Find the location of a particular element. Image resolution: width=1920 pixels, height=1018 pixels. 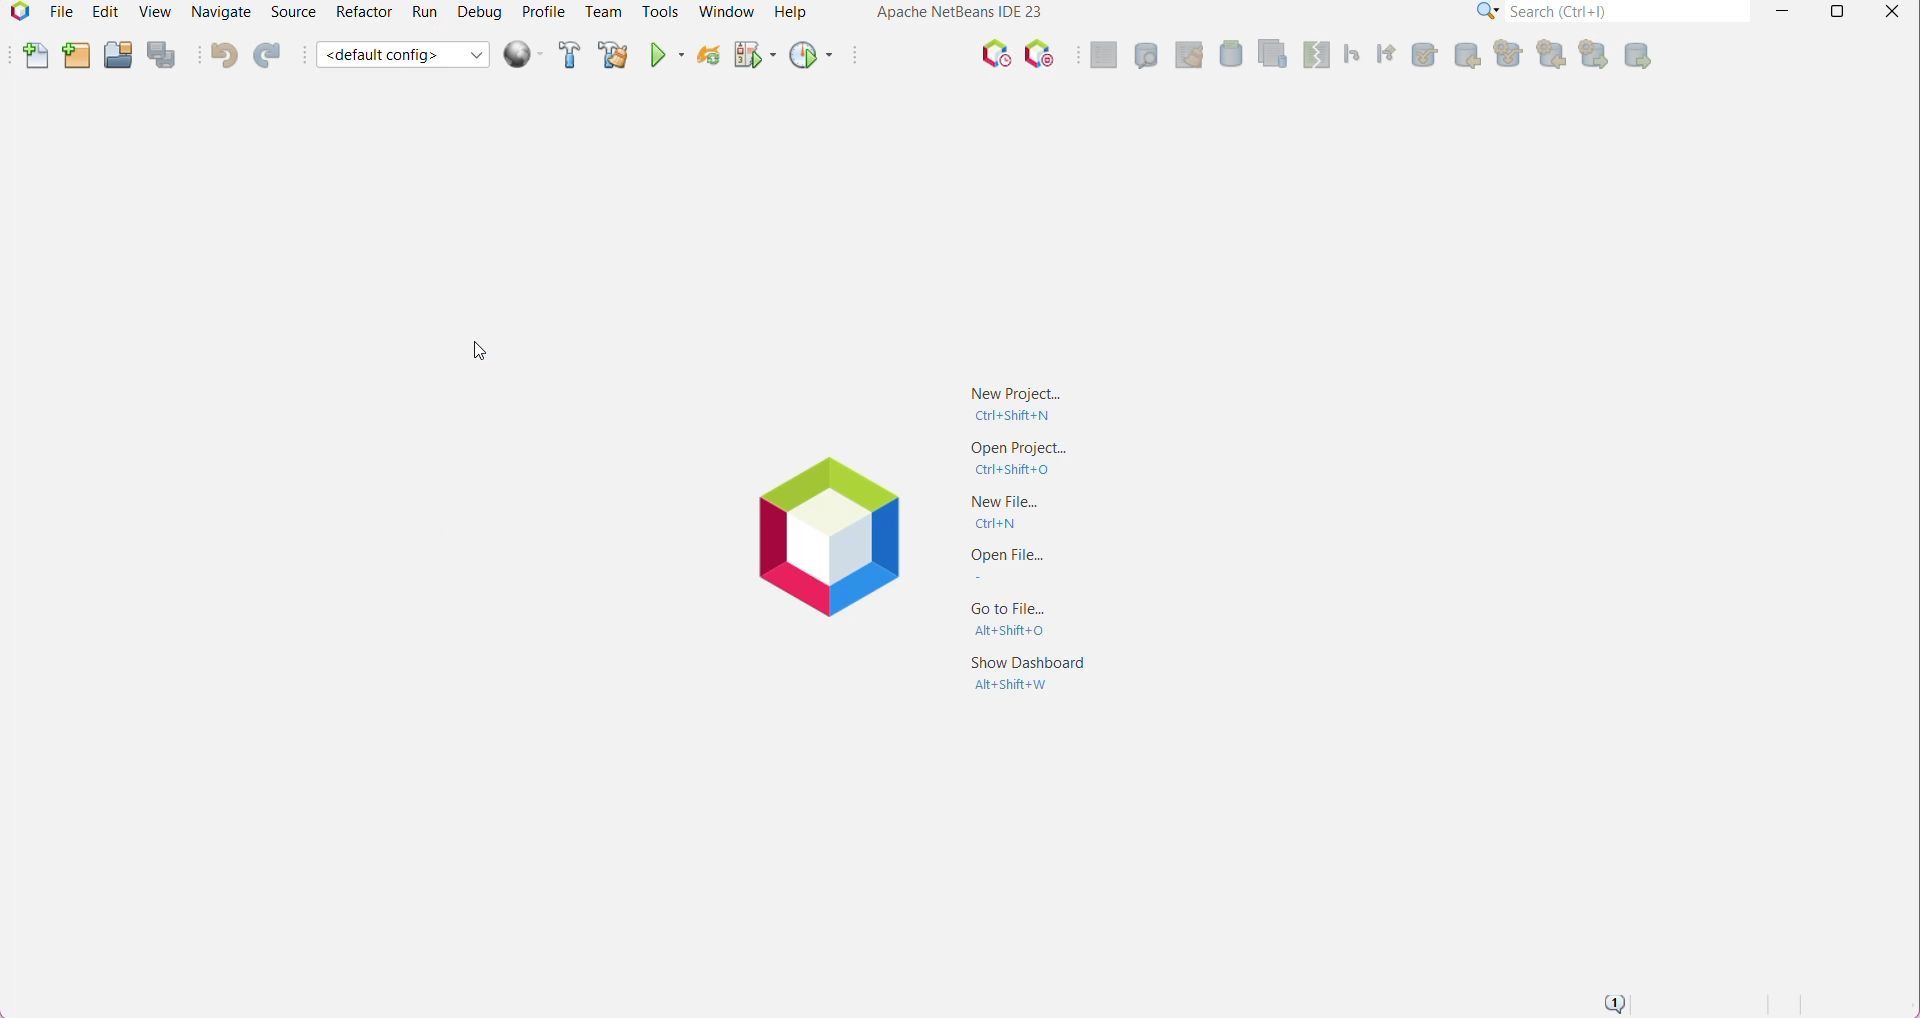

Team is located at coordinates (603, 12).